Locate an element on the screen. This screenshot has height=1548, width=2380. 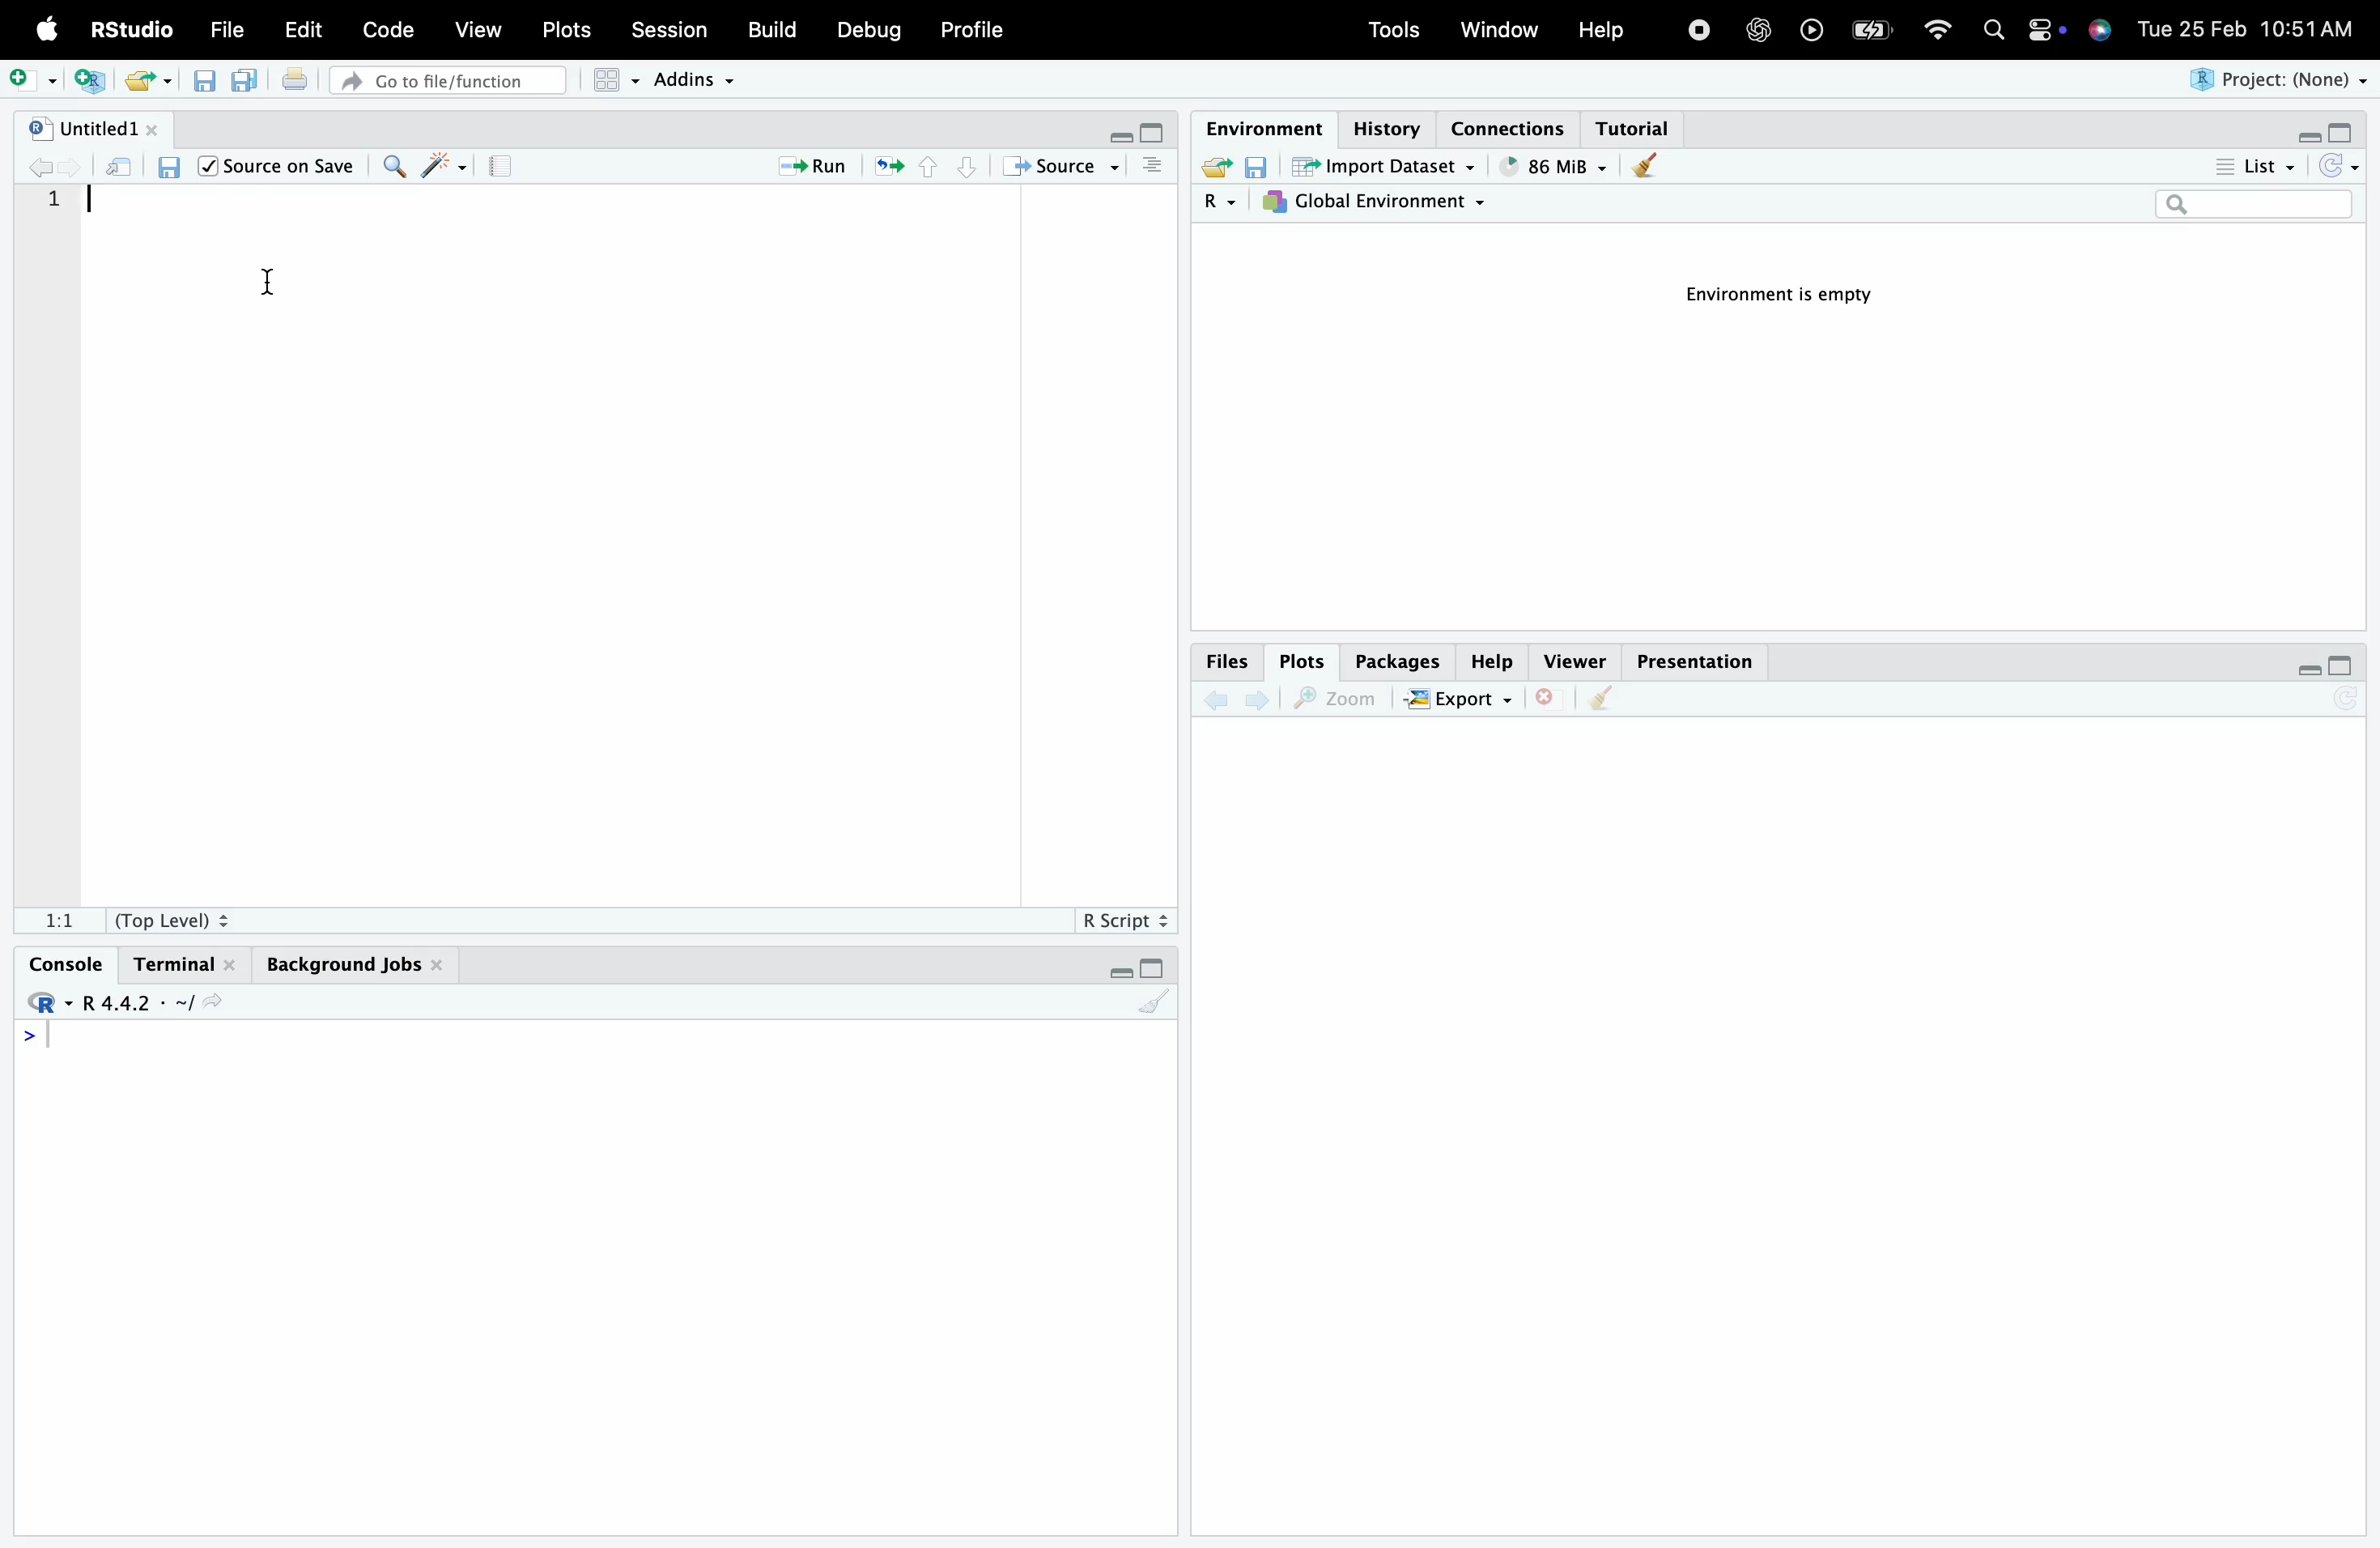
Help is located at coordinates (1602, 28).